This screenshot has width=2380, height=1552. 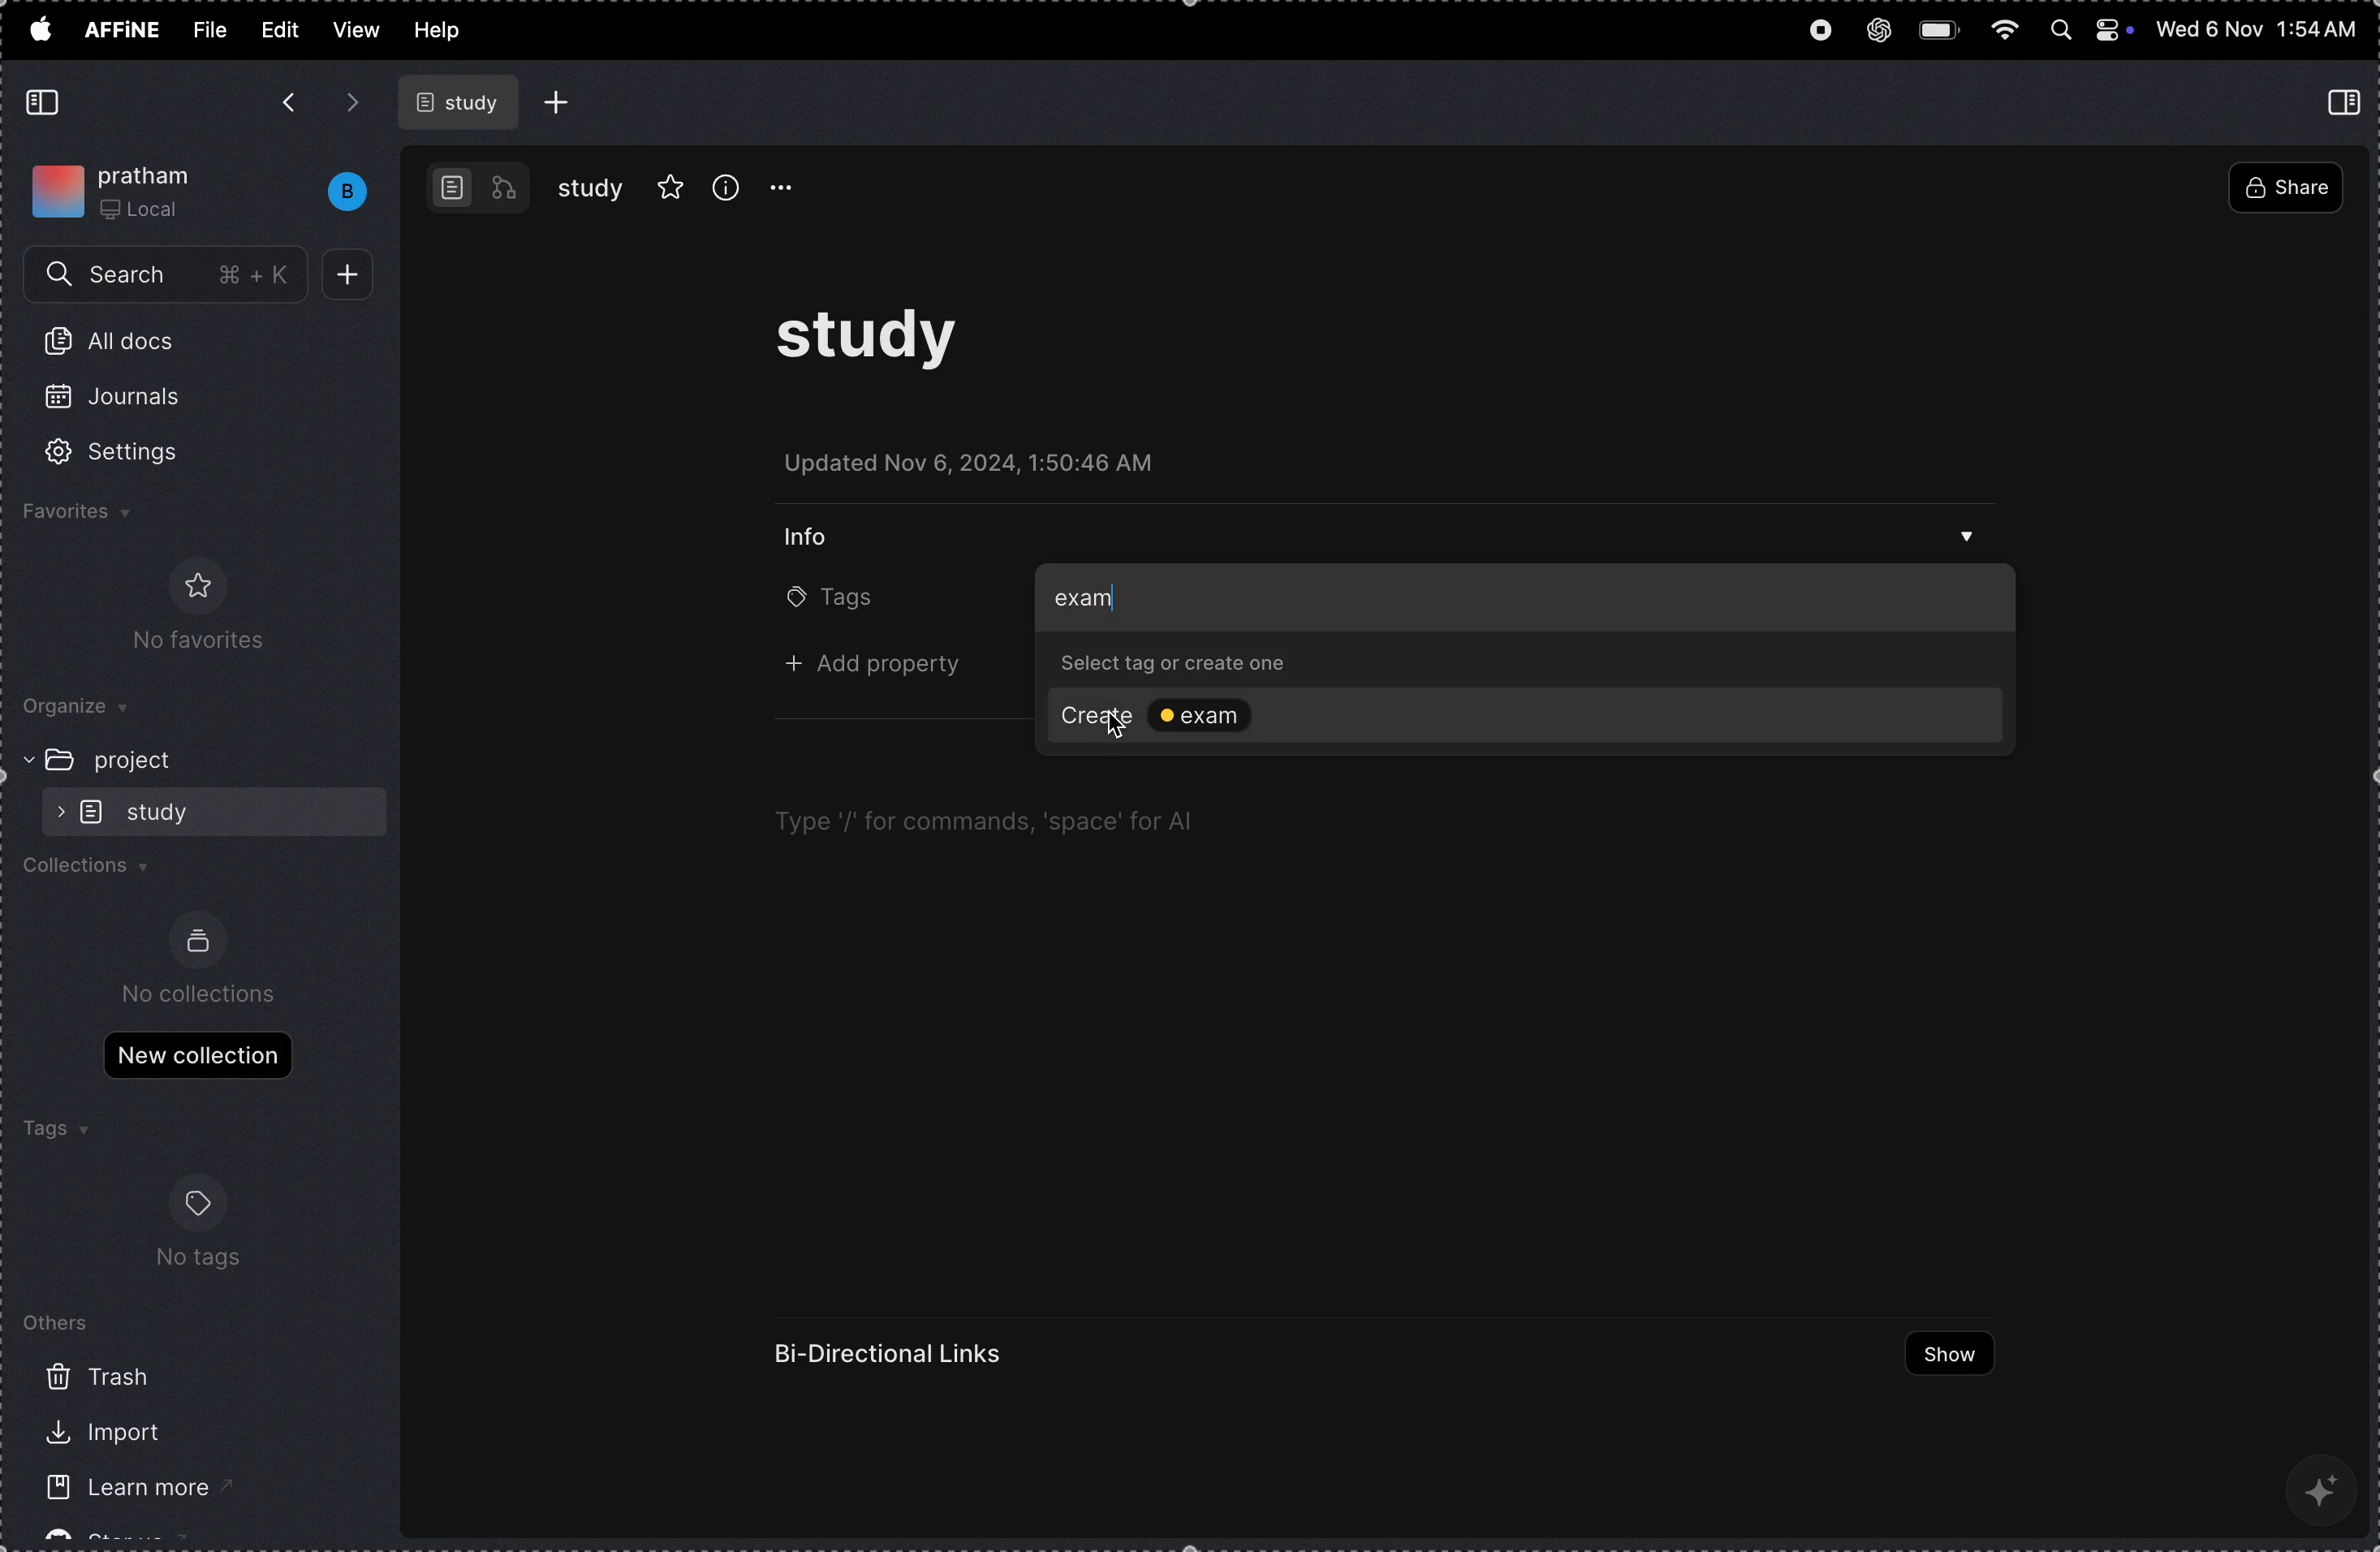 I want to click on Type '/' for commands, ‘space’ for Al, so click(x=982, y=822).